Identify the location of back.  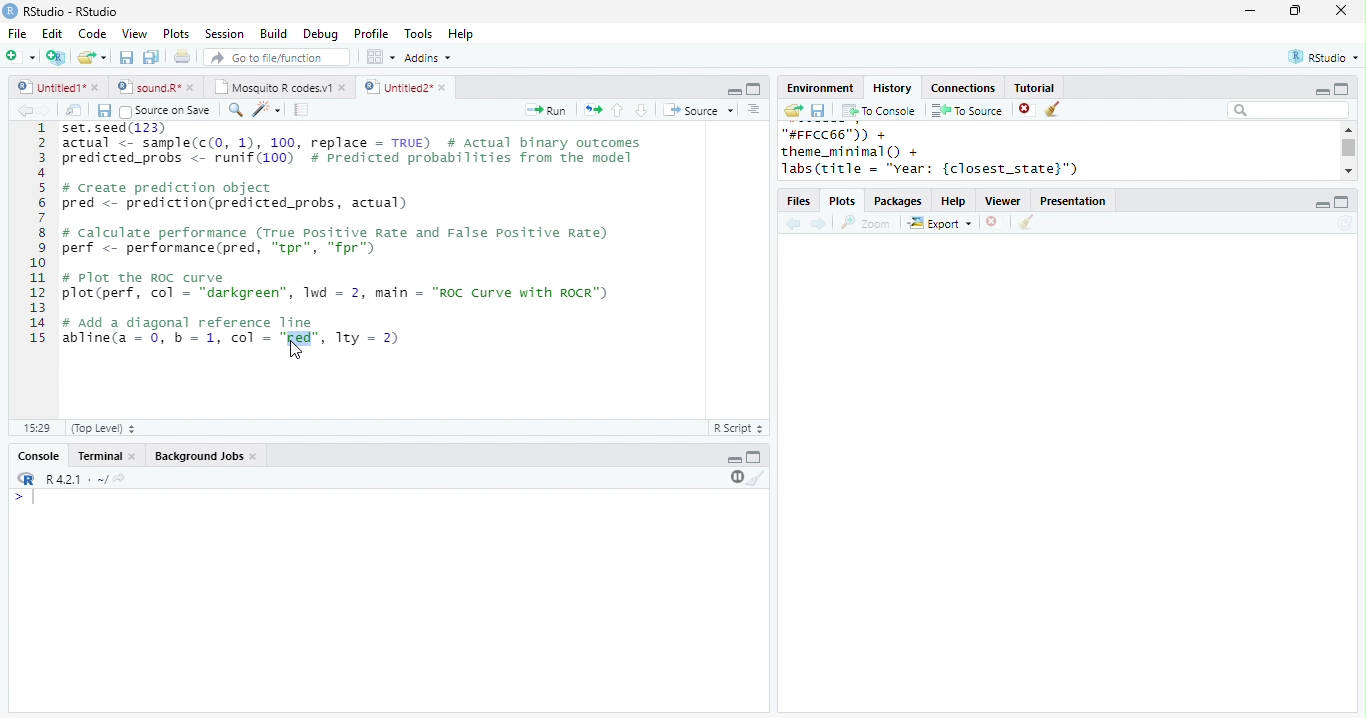
(793, 225).